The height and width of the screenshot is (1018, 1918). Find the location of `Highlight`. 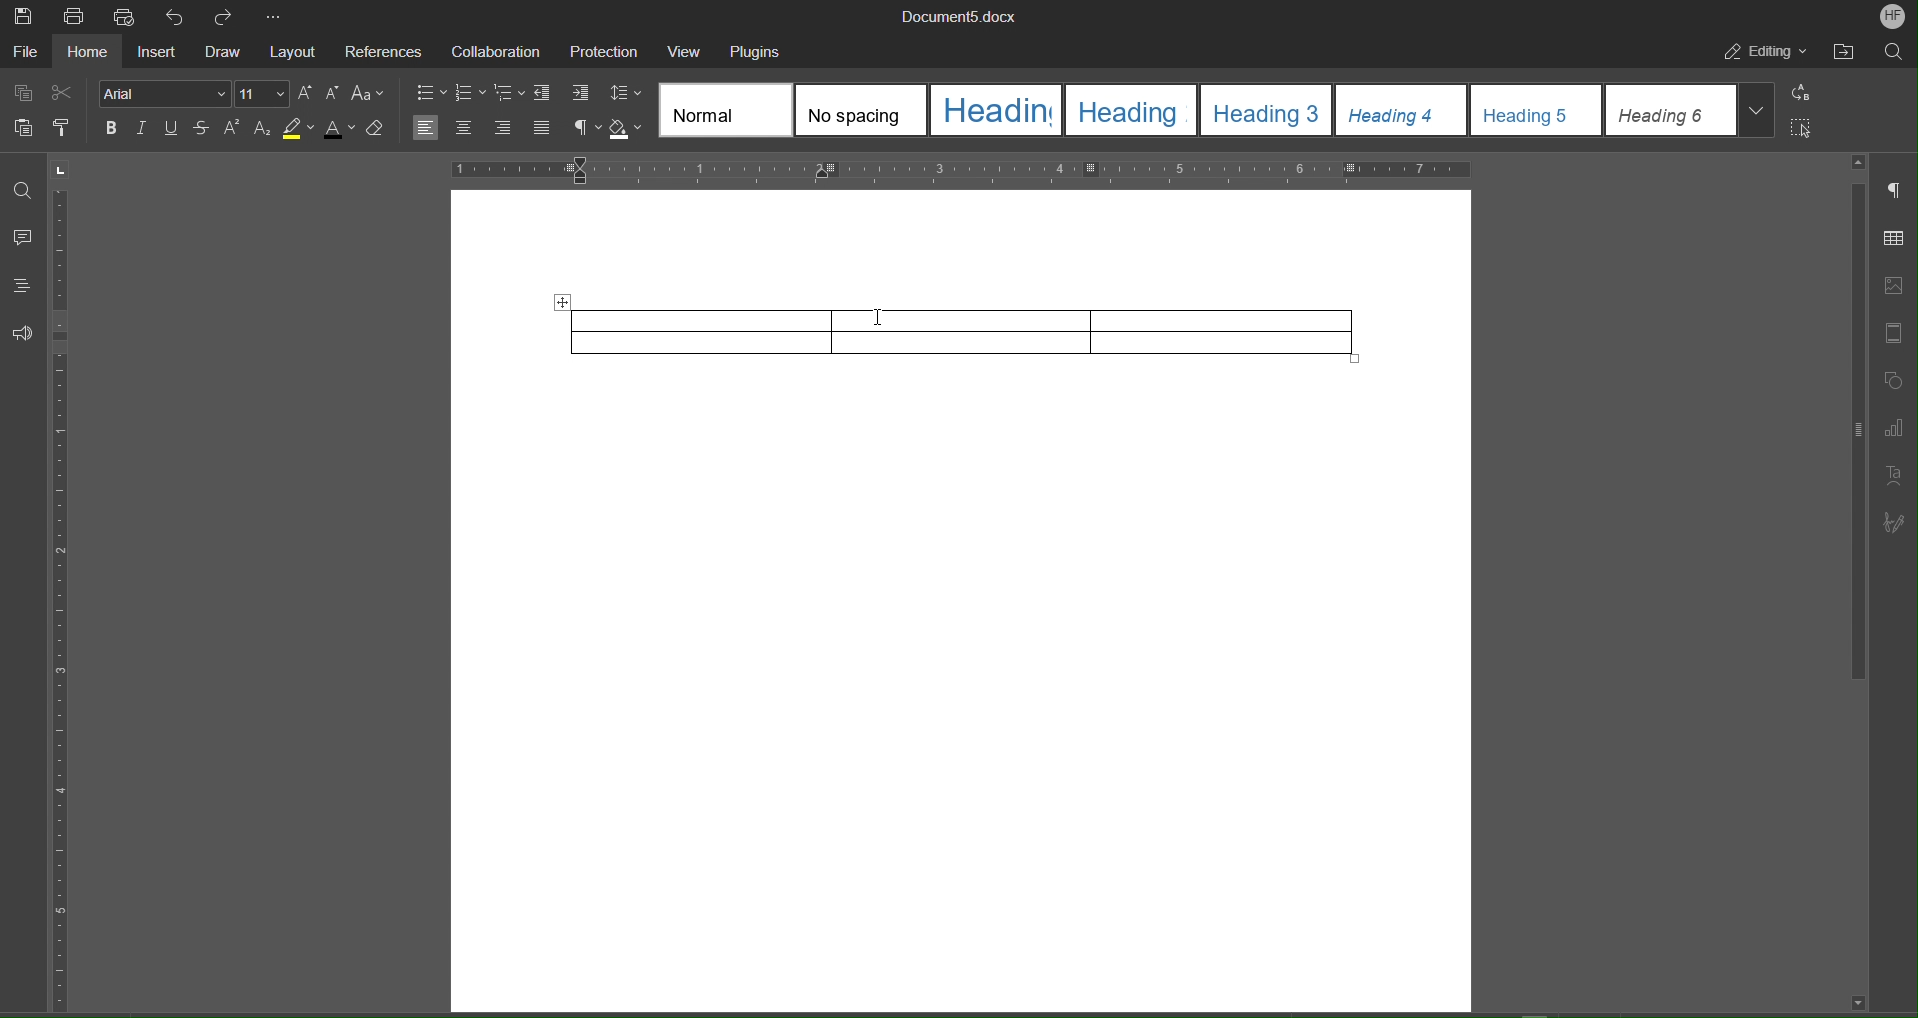

Highlight is located at coordinates (299, 128).